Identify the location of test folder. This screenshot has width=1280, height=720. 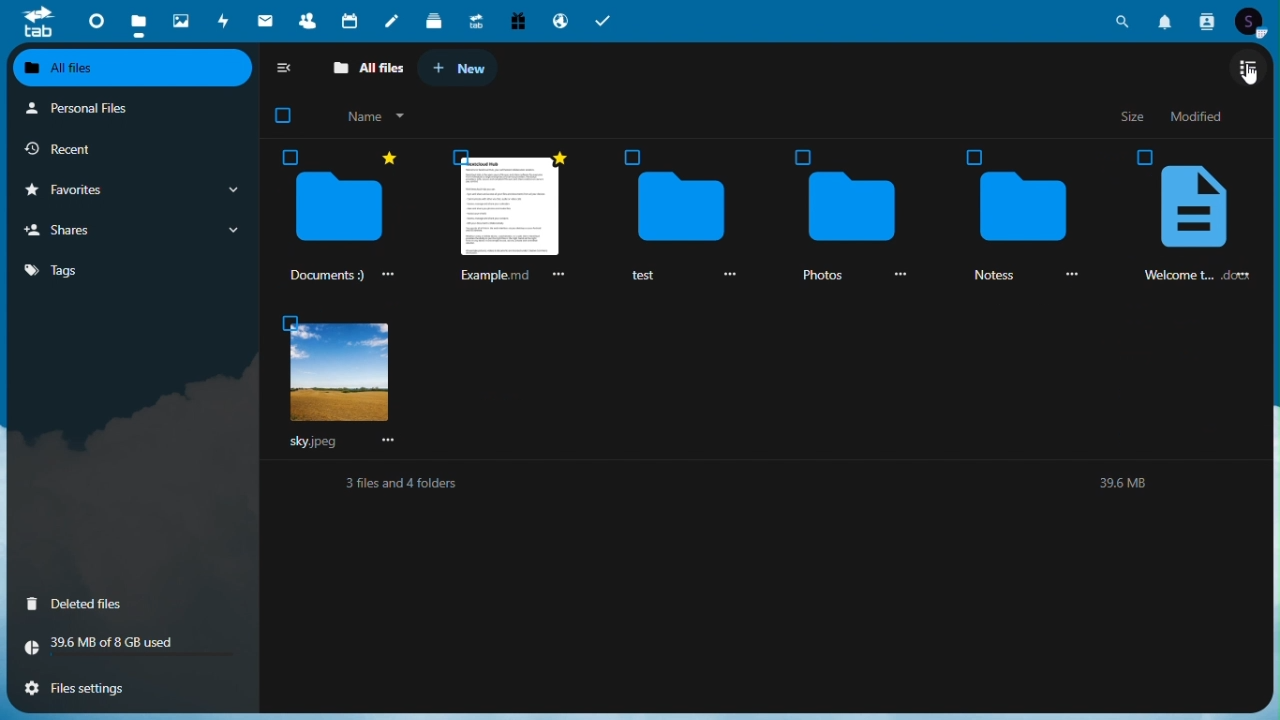
(681, 208).